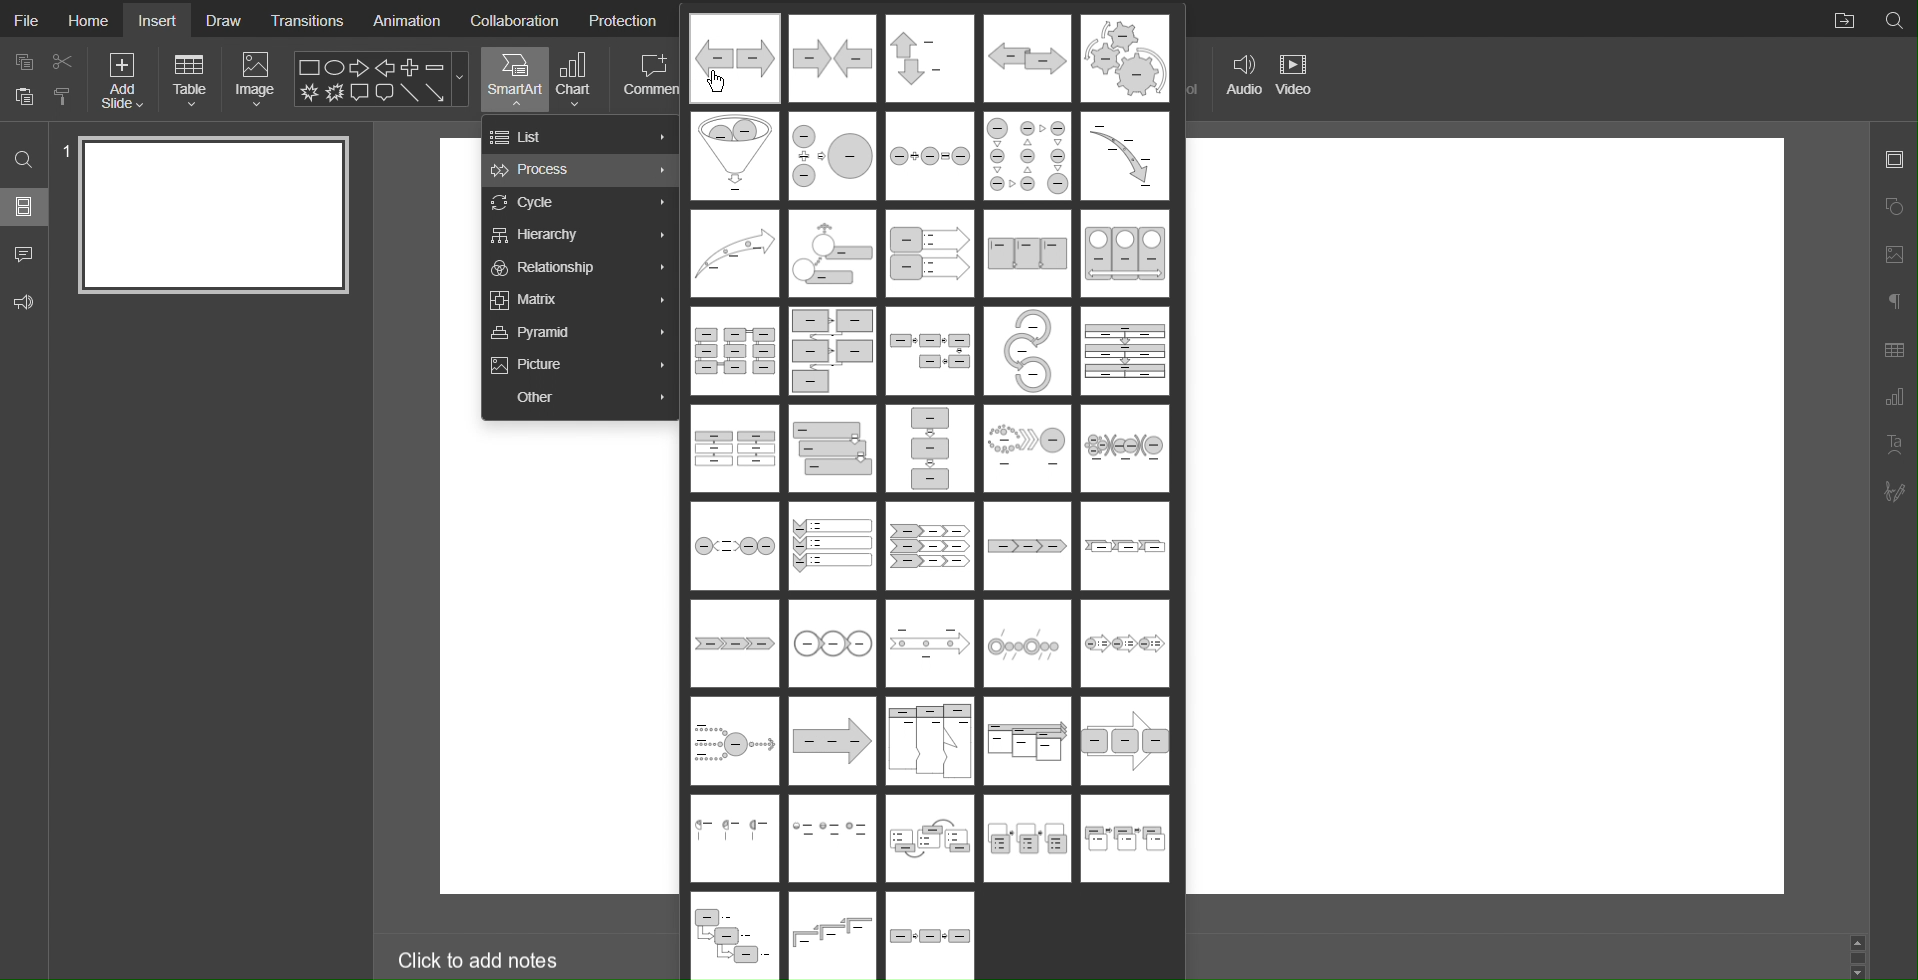  Describe the element at coordinates (24, 253) in the screenshot. I see `Comments` at that location.